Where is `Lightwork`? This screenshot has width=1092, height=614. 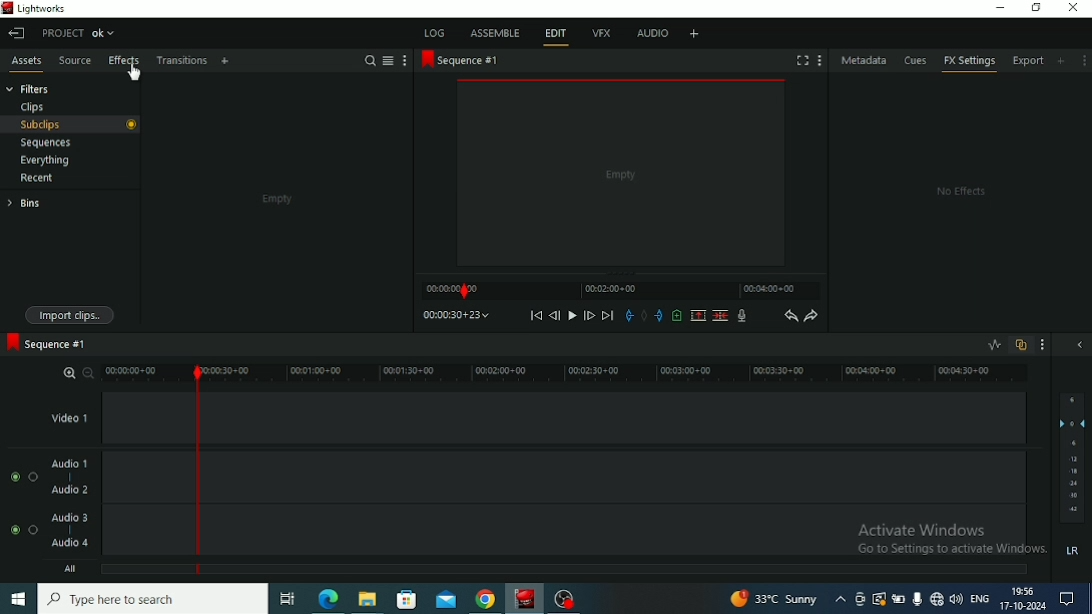 Lightwork is located at coordinates (526, 598).